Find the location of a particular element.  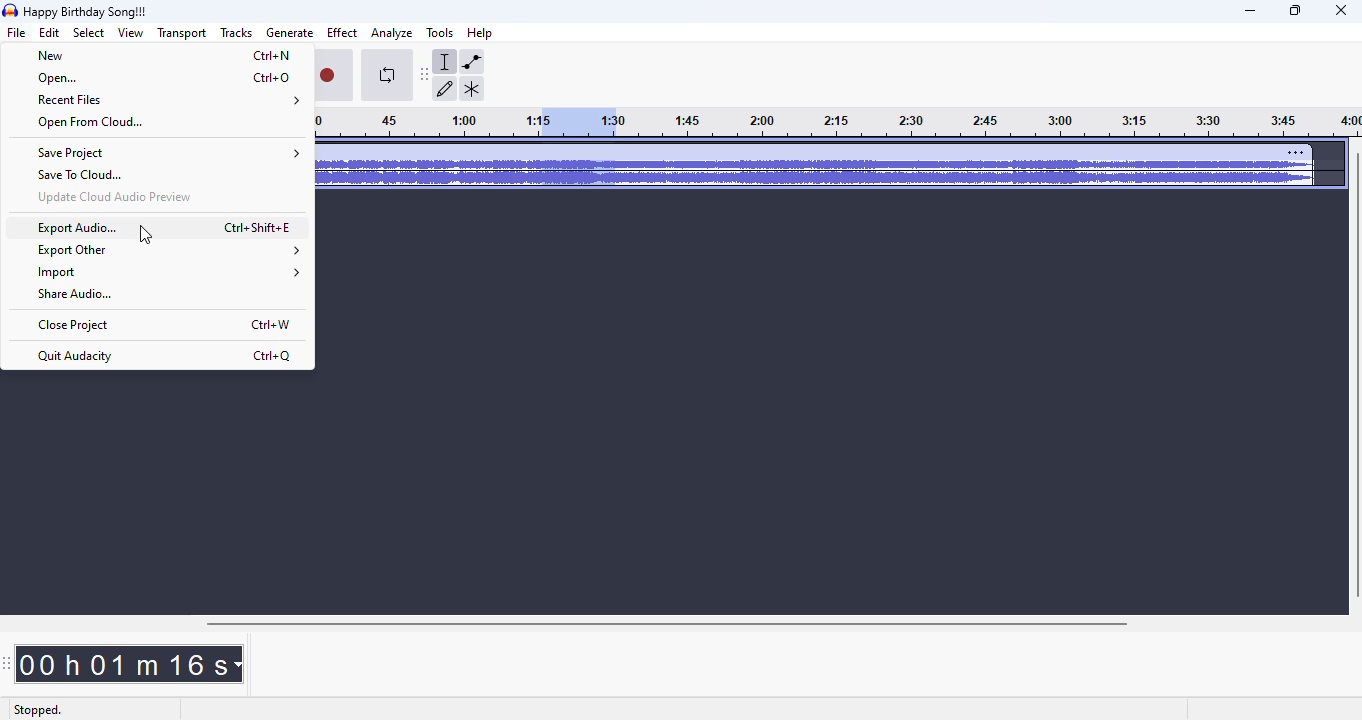

shortcut for export audio is located at coordinates (258, 228).